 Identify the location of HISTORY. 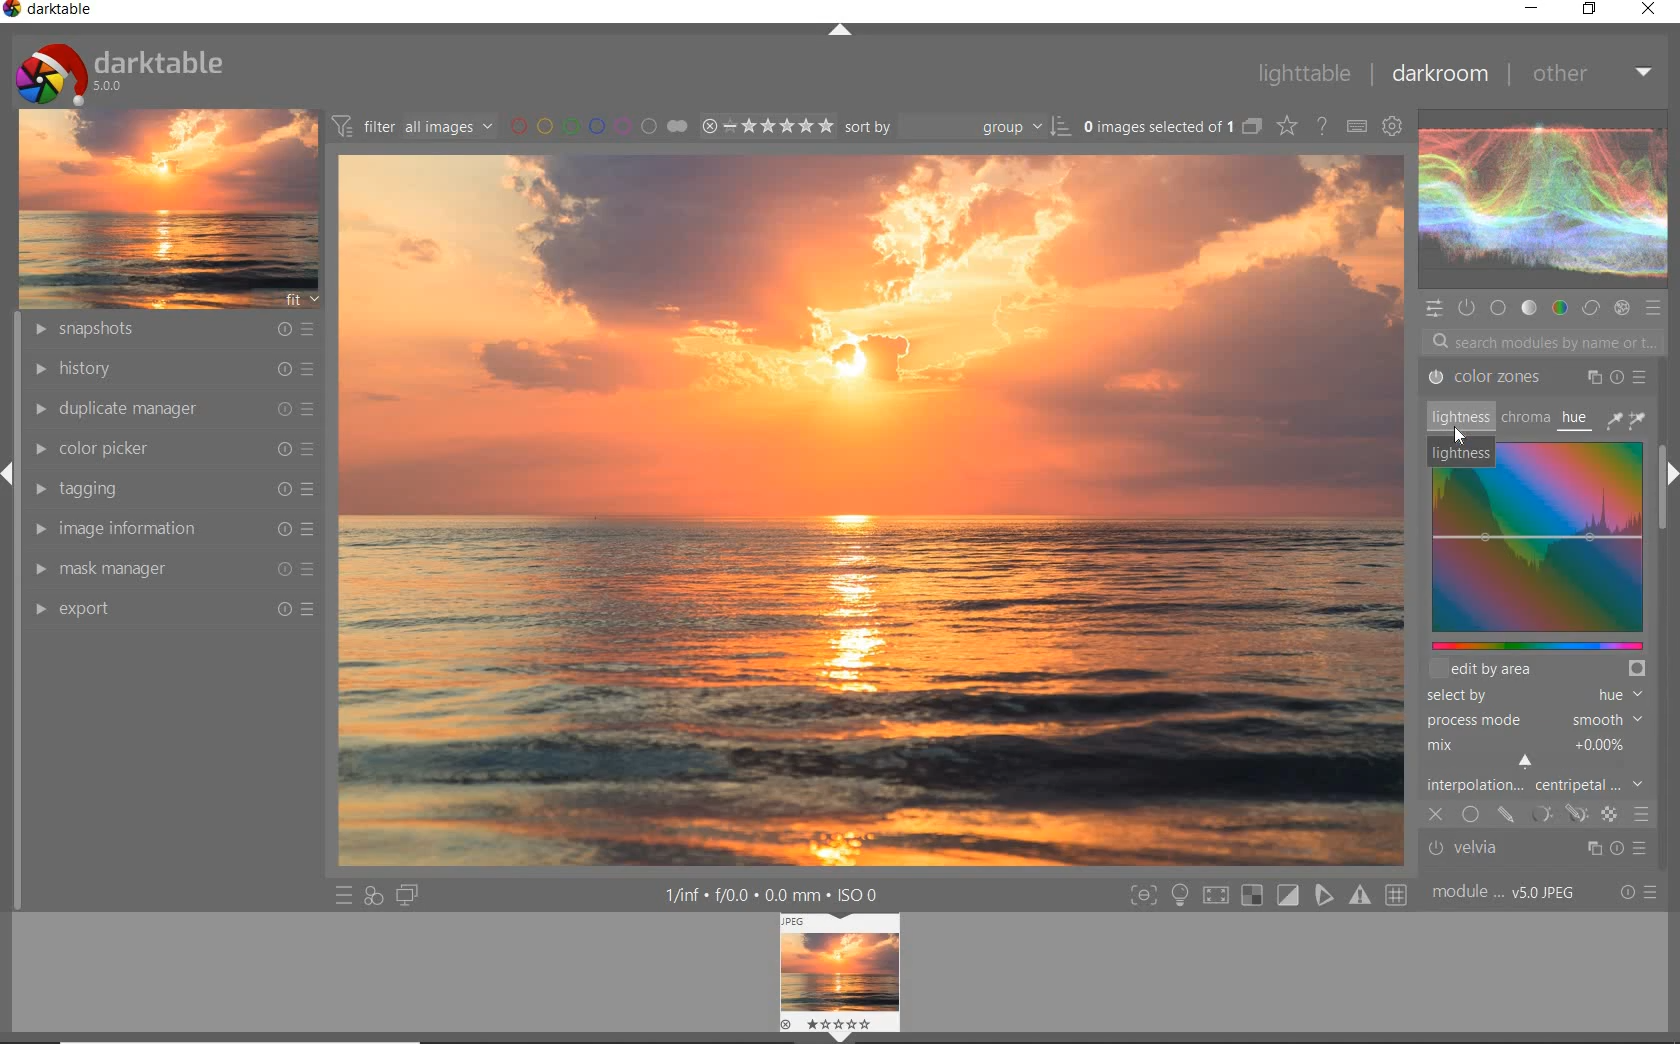
(172, 369).